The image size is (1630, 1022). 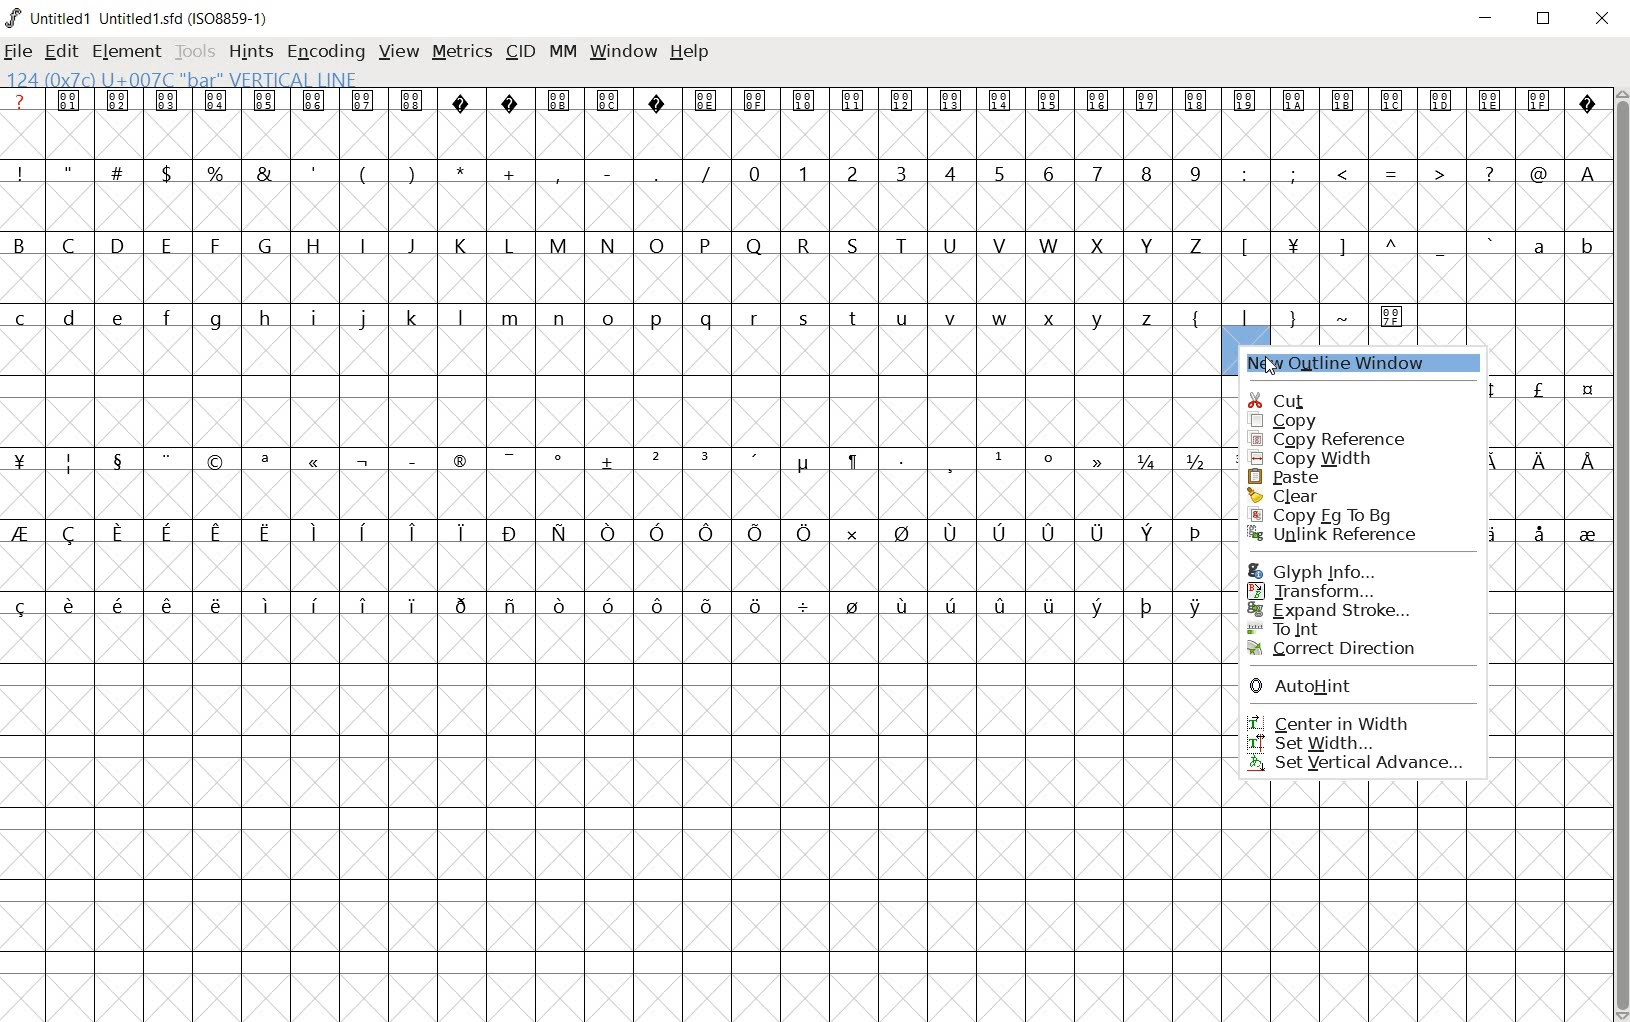 What do you see at coordinates (1362, 626) in the screenshot?
I see `To Int` at bounding box center [1362, 626].